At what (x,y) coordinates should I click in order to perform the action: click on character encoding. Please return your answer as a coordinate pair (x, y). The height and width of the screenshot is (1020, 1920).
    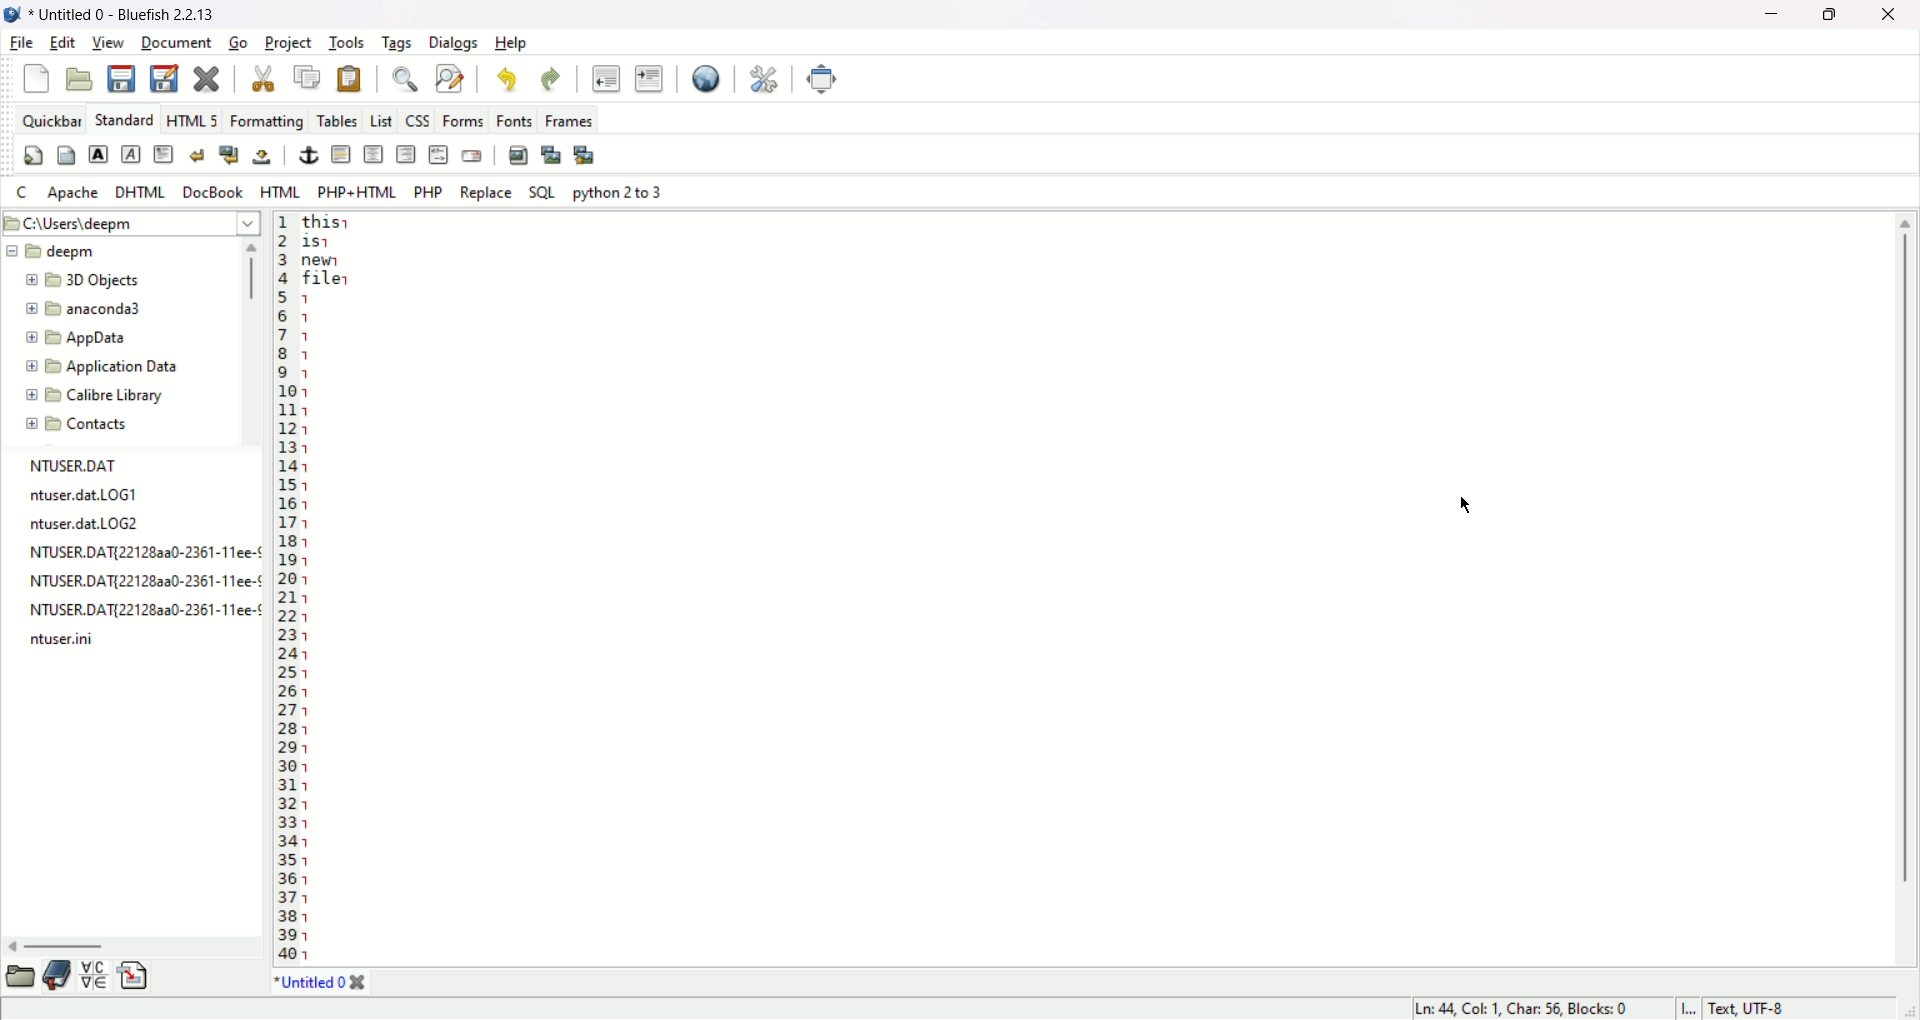
    Looking at the image, I should click on (1792, 1008).